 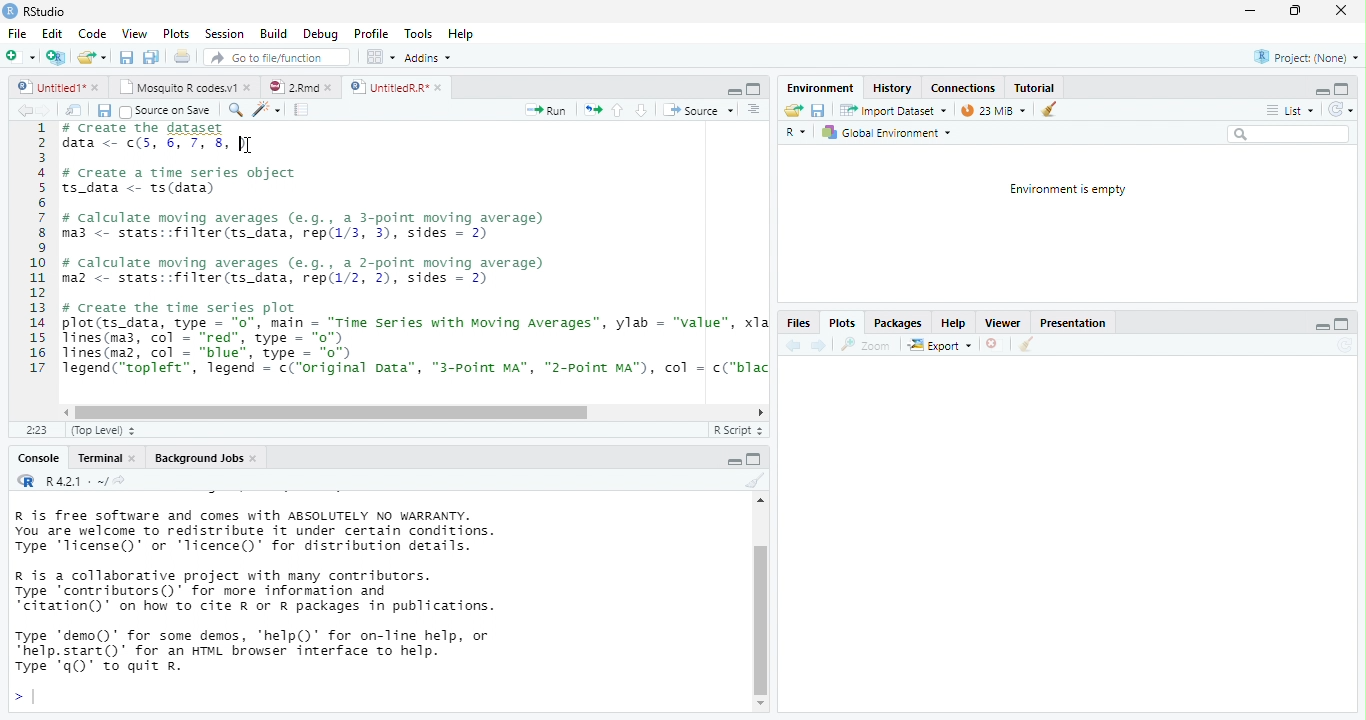 I want to click on close, so click(x=136, y=459).